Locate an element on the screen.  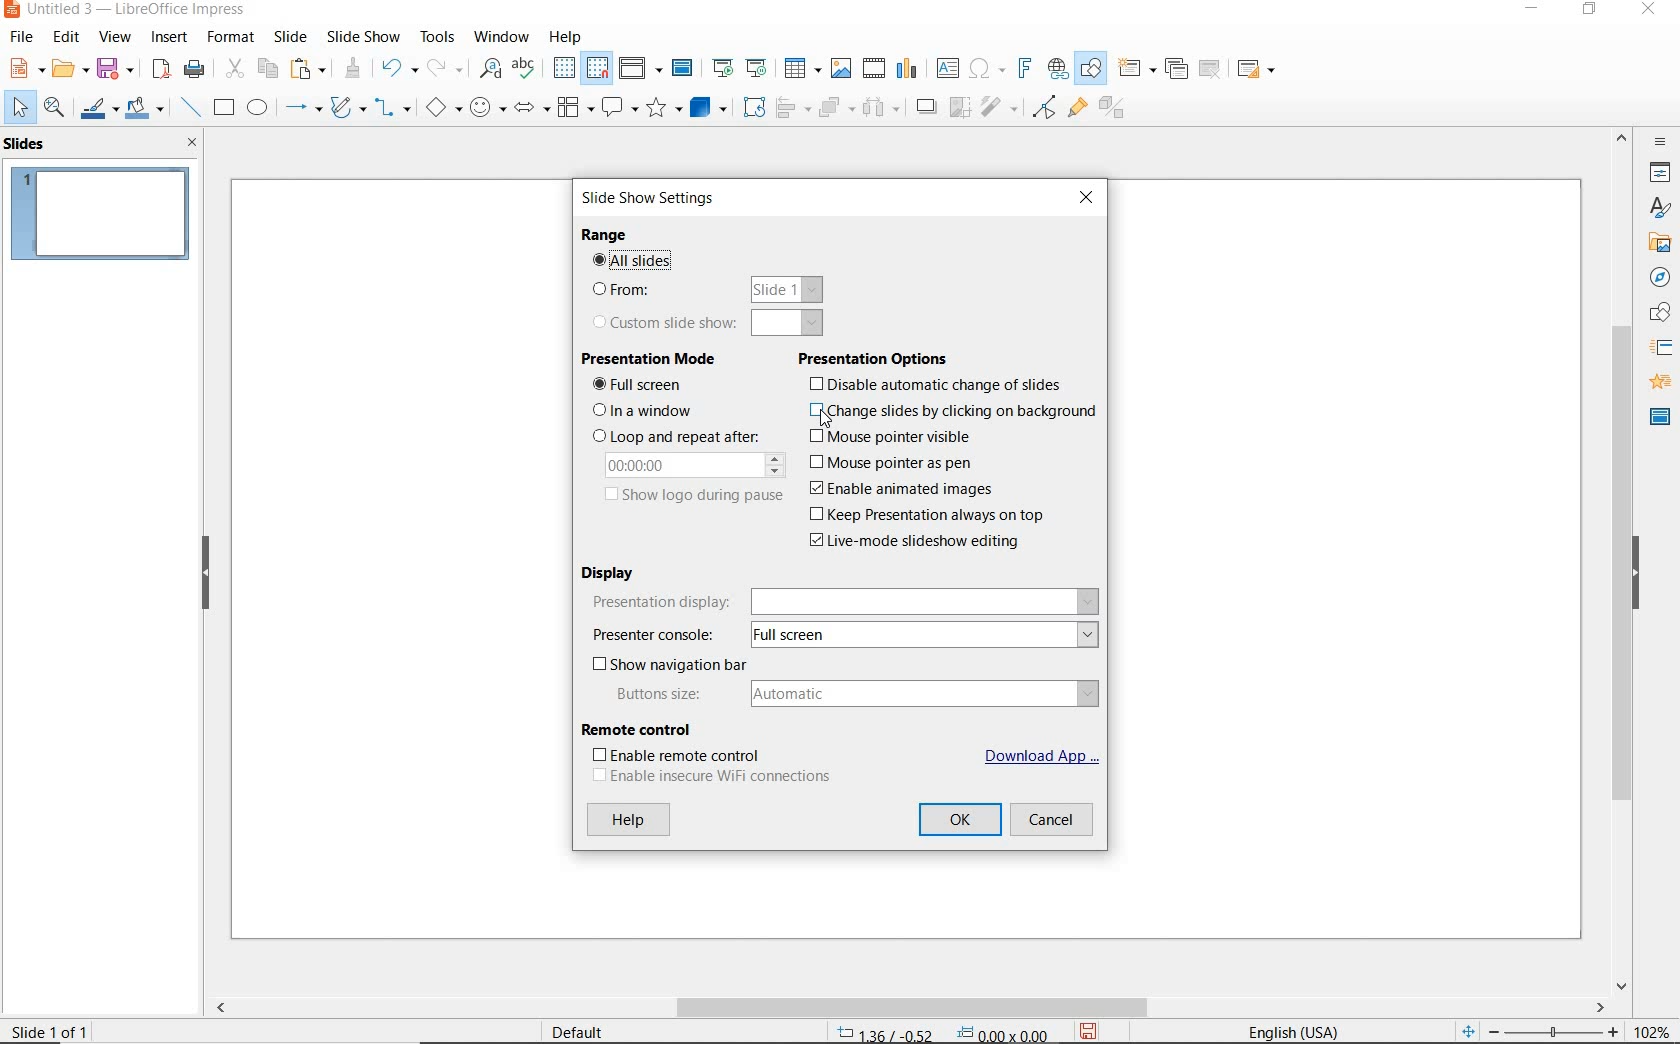
INSERT is located at coordinates (170, 39).